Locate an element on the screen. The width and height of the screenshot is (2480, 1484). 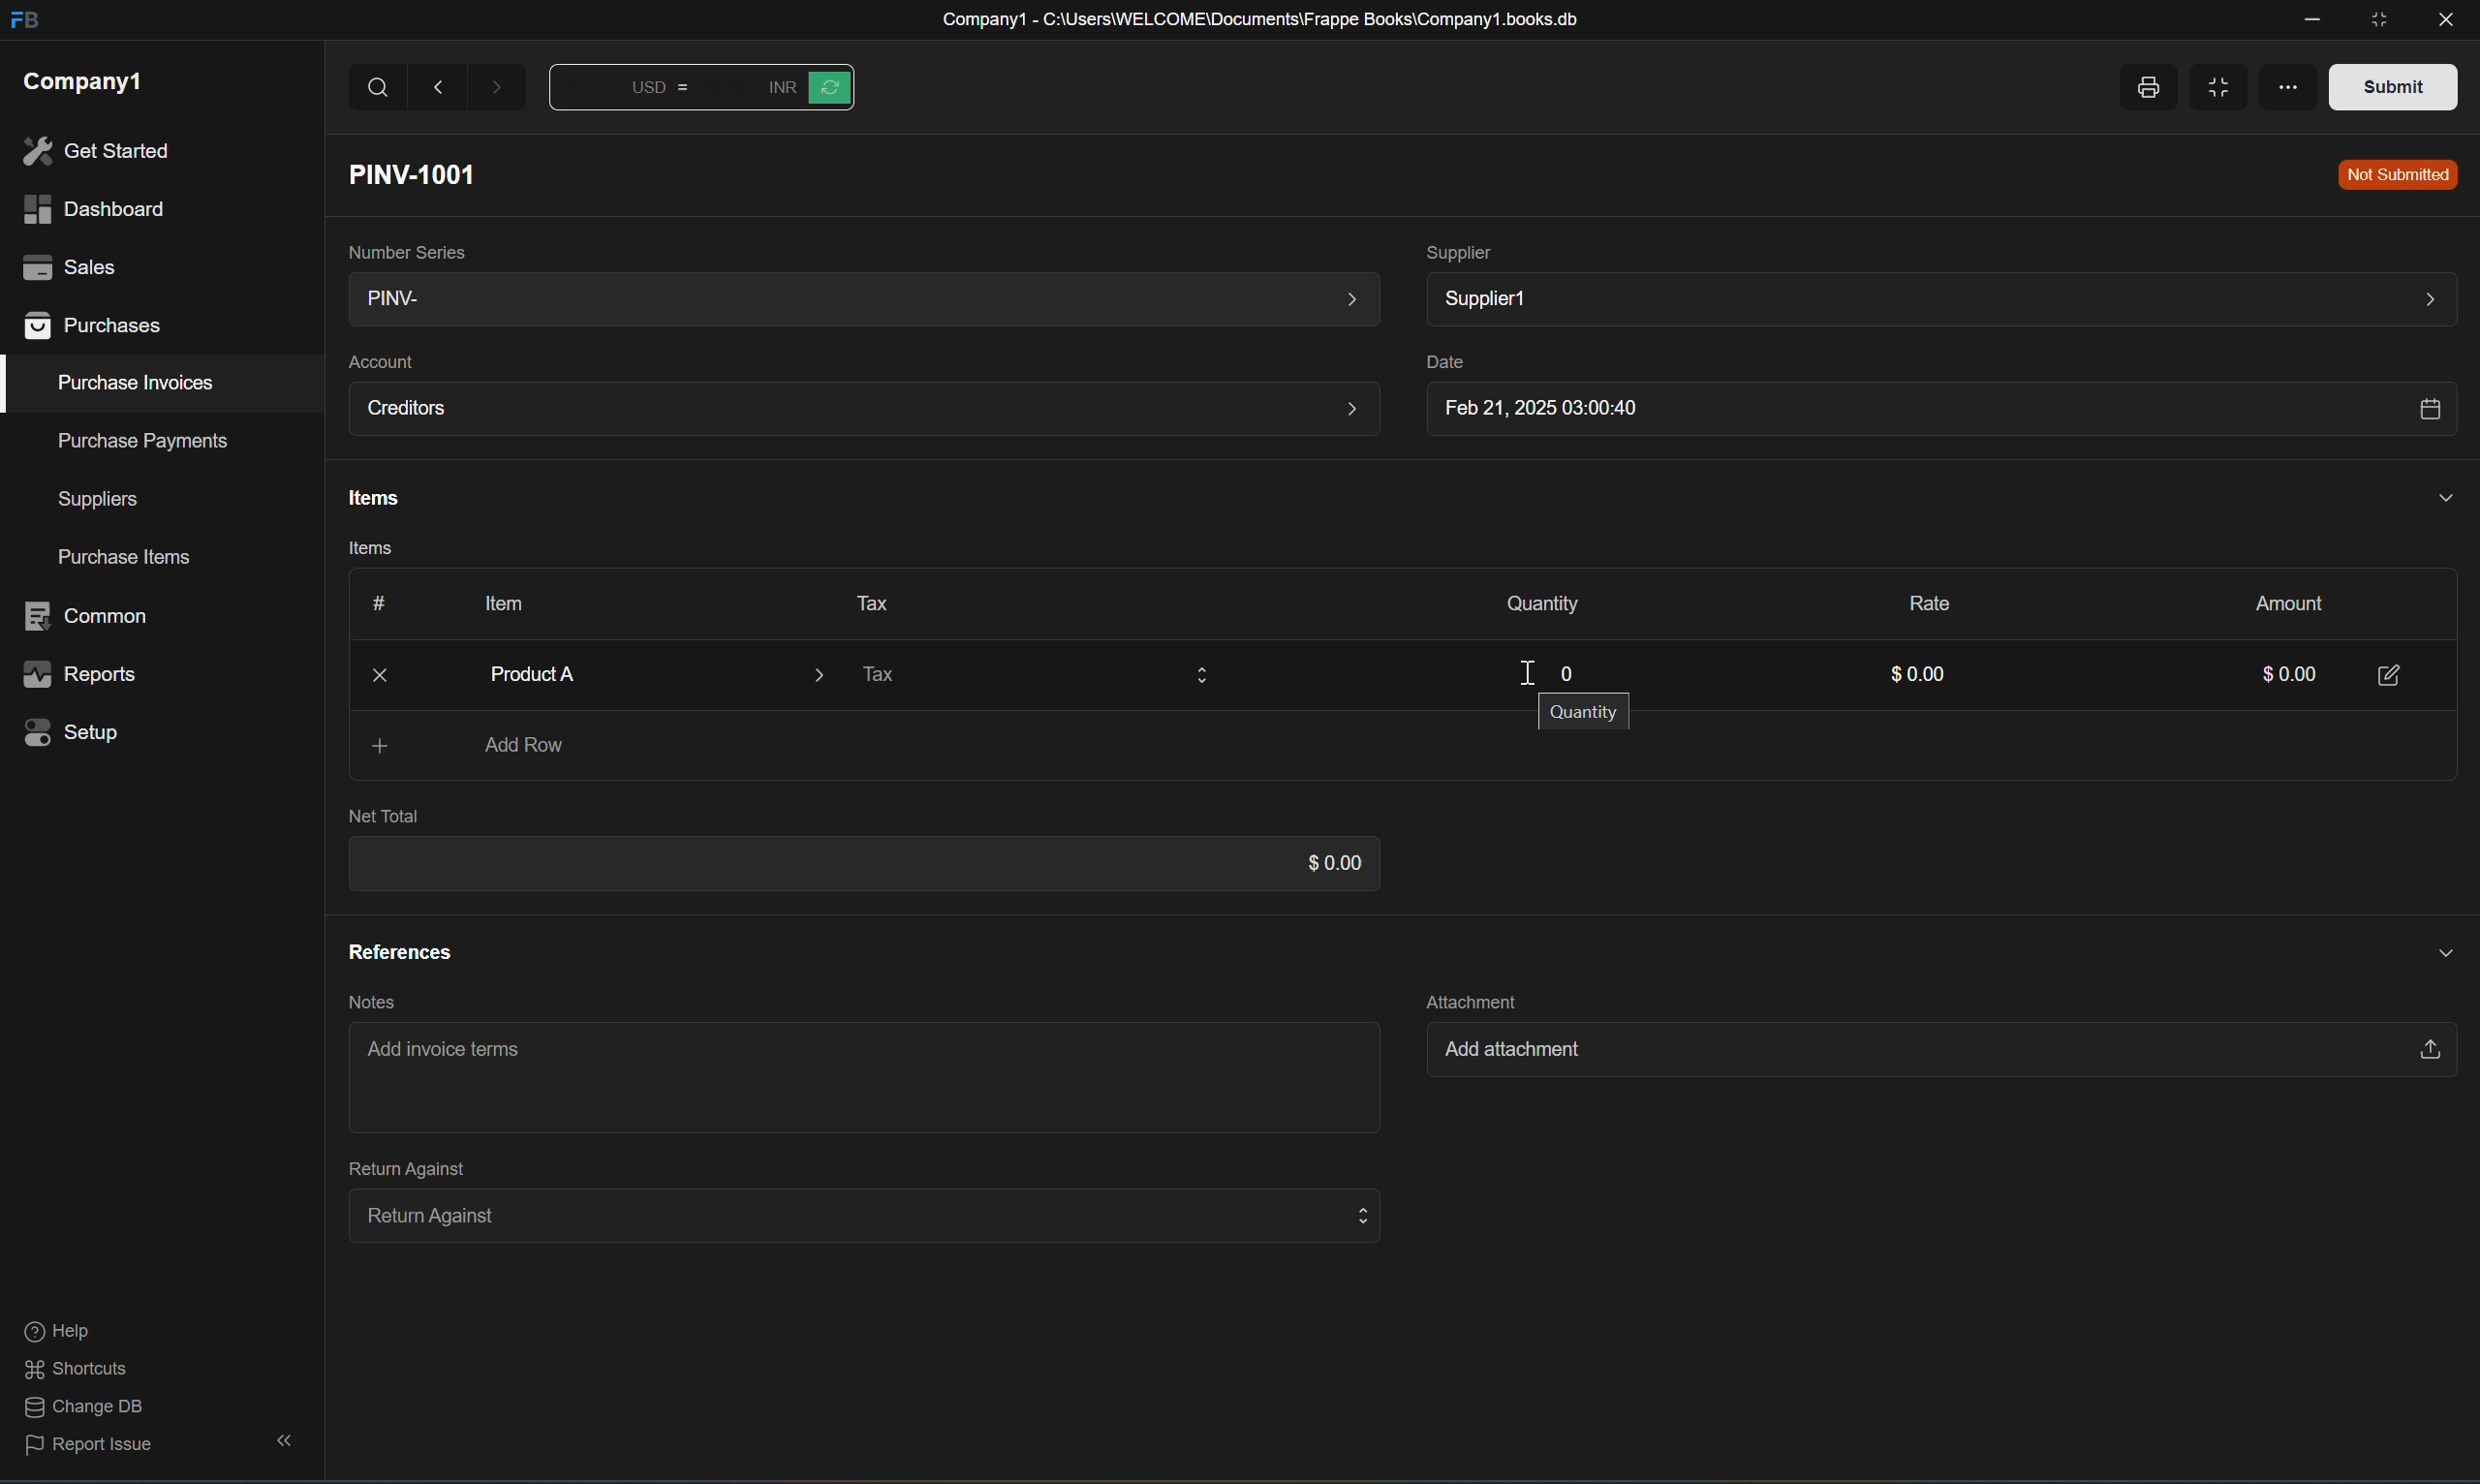
cursor is located at coordinates (1502, 675).